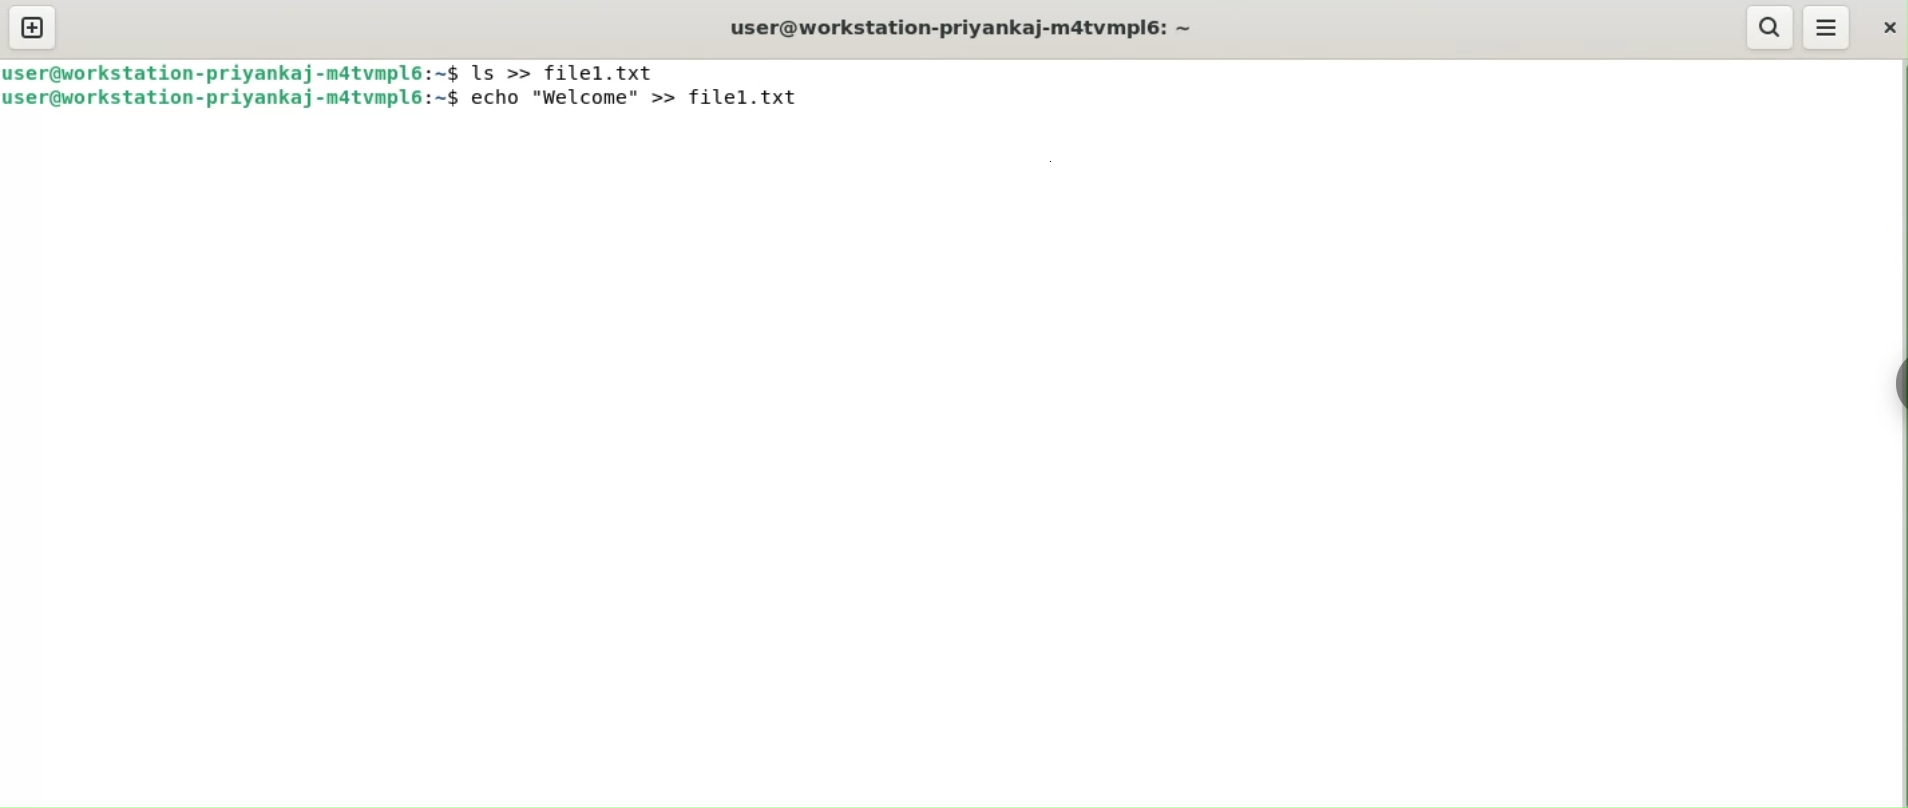 The height and width of the screenshot is (808, 1908). What do you see at coordinates (1826, 25) in the screenshot?
I see `menu` at bounding box center [1826, 25].